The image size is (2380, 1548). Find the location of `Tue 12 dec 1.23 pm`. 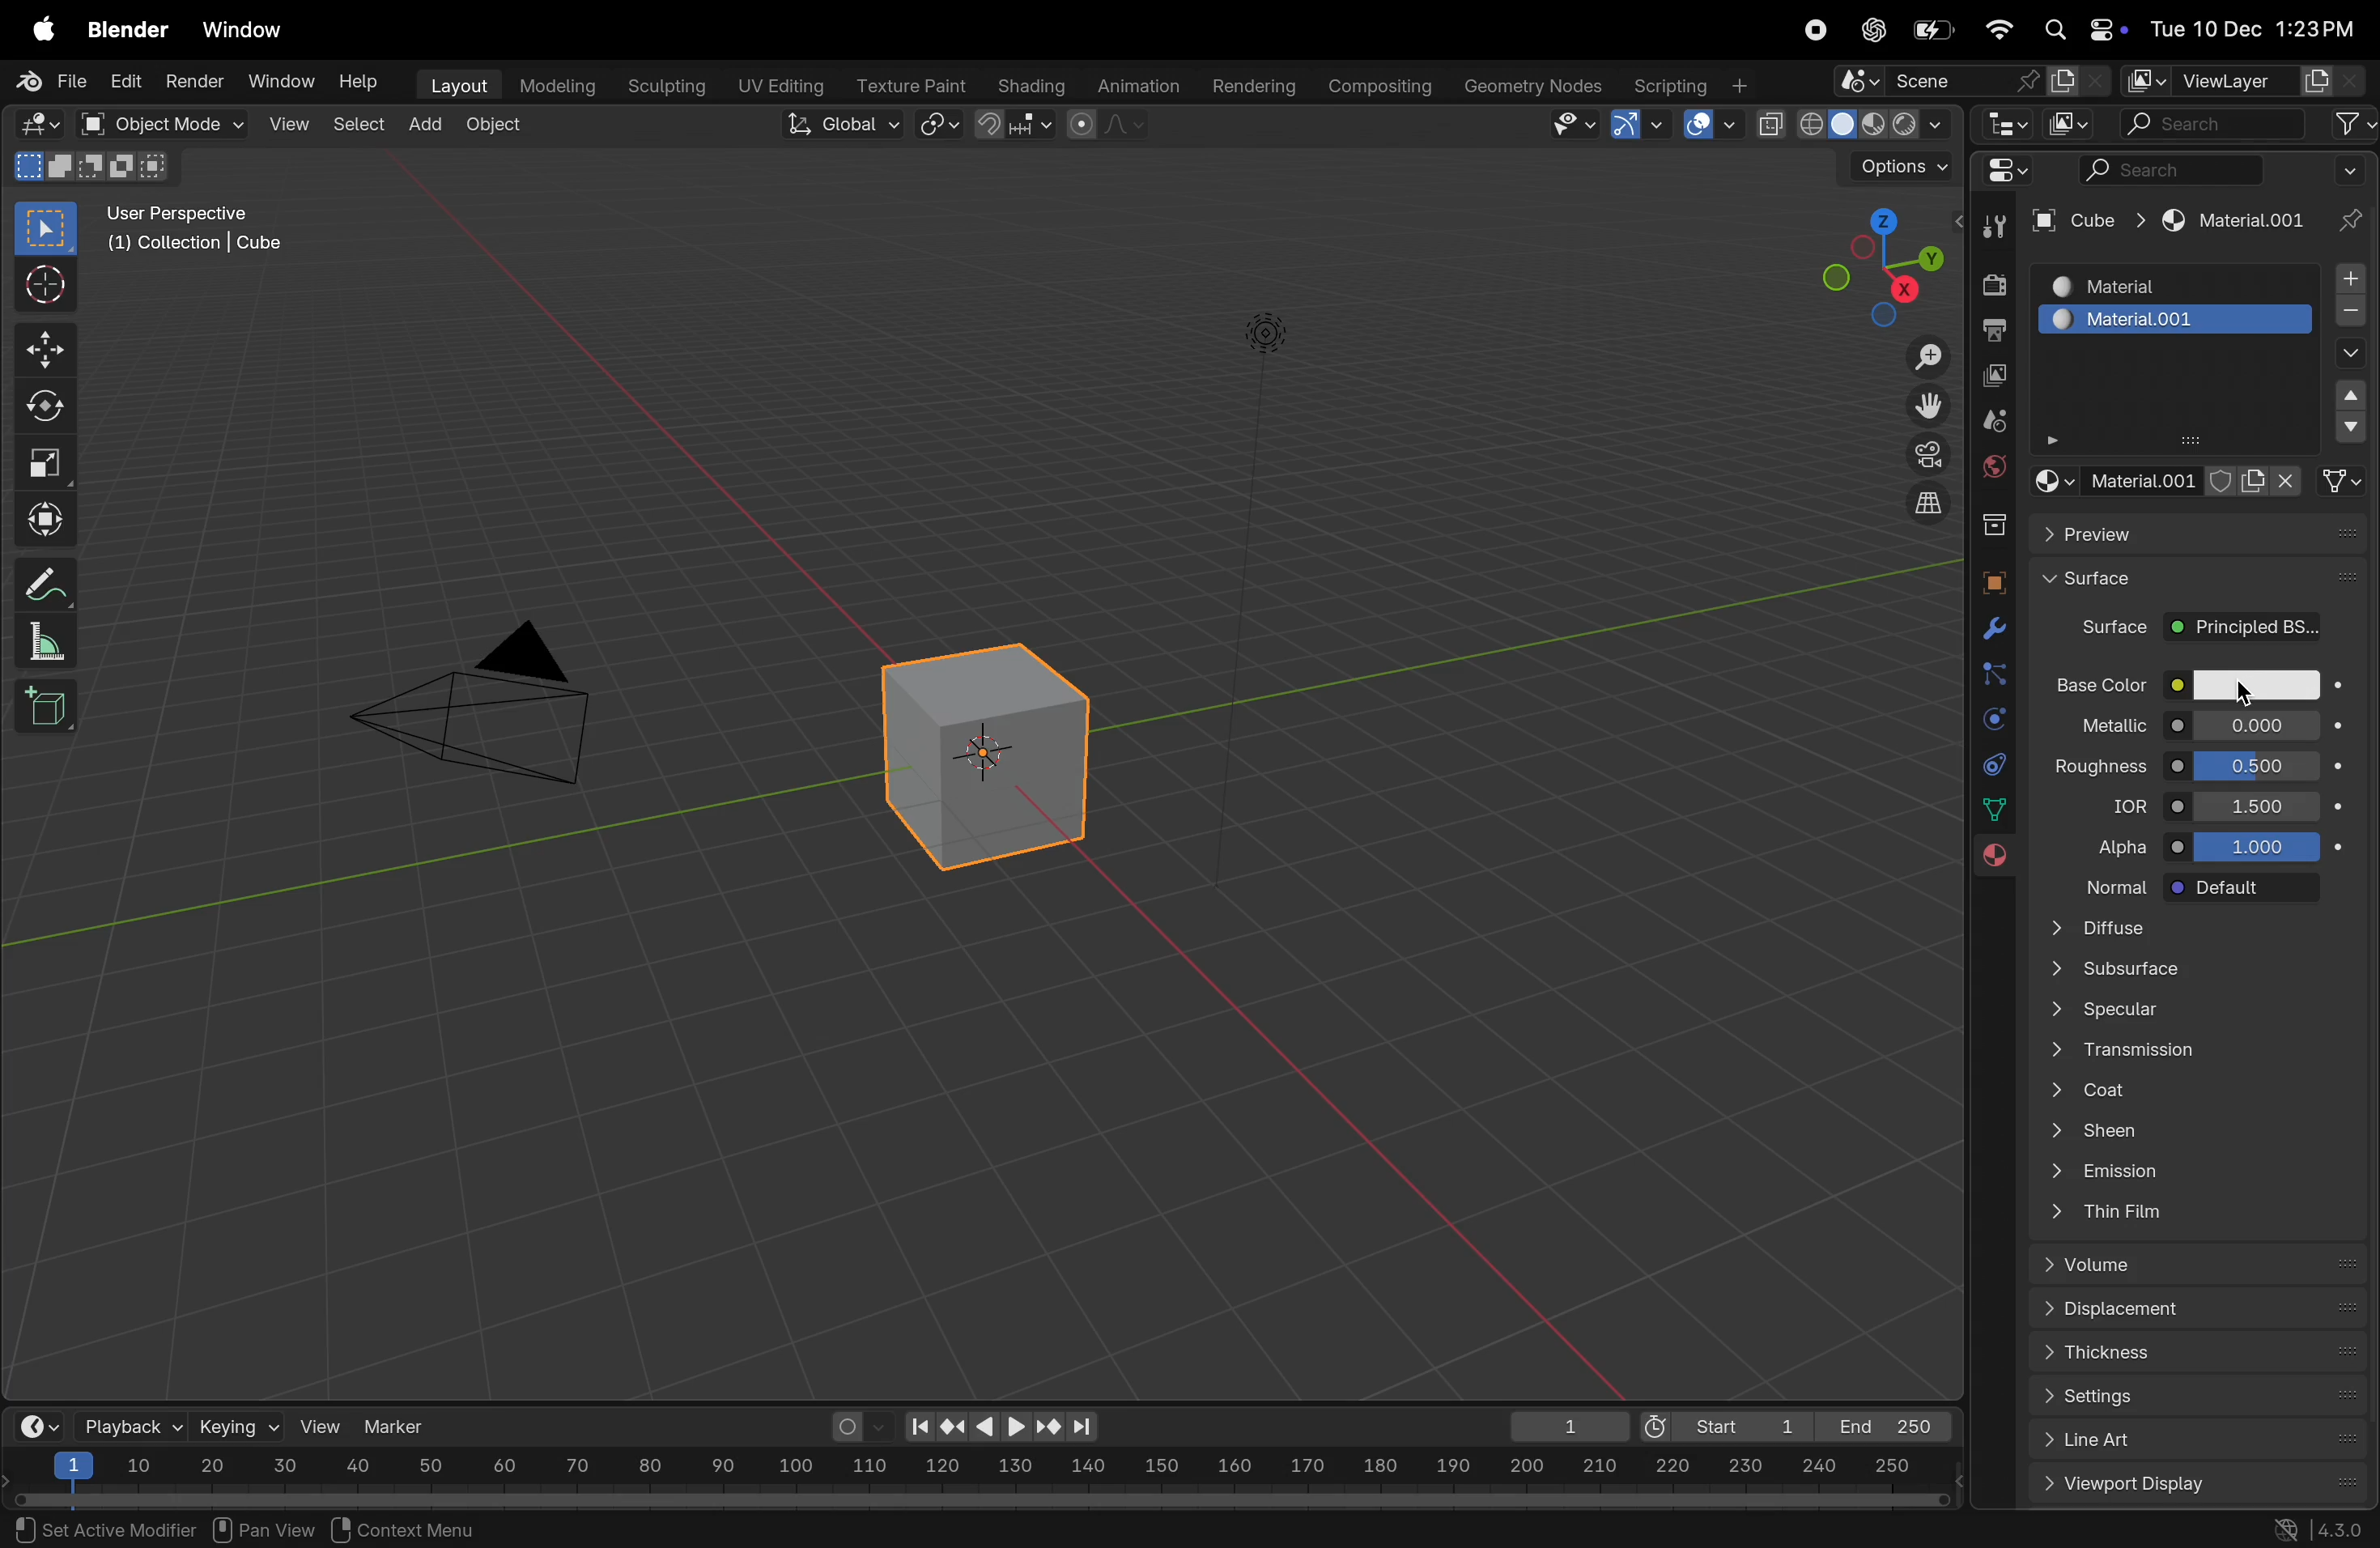

Tue 12 dec 1.23 pm is located at coordinates (2250, 29).